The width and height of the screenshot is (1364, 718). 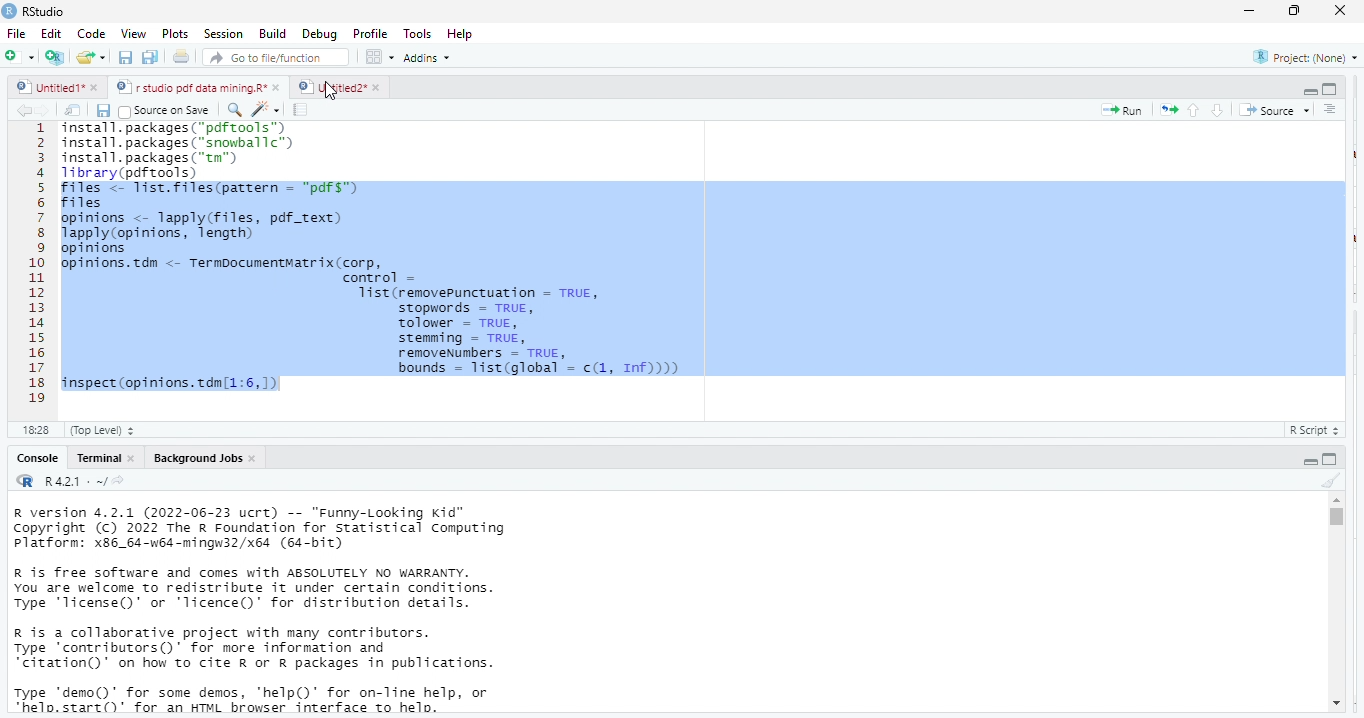 What do you see at coordinates (222, 34) in the screenshot?
I see `session` at bounding box center [222, 34].